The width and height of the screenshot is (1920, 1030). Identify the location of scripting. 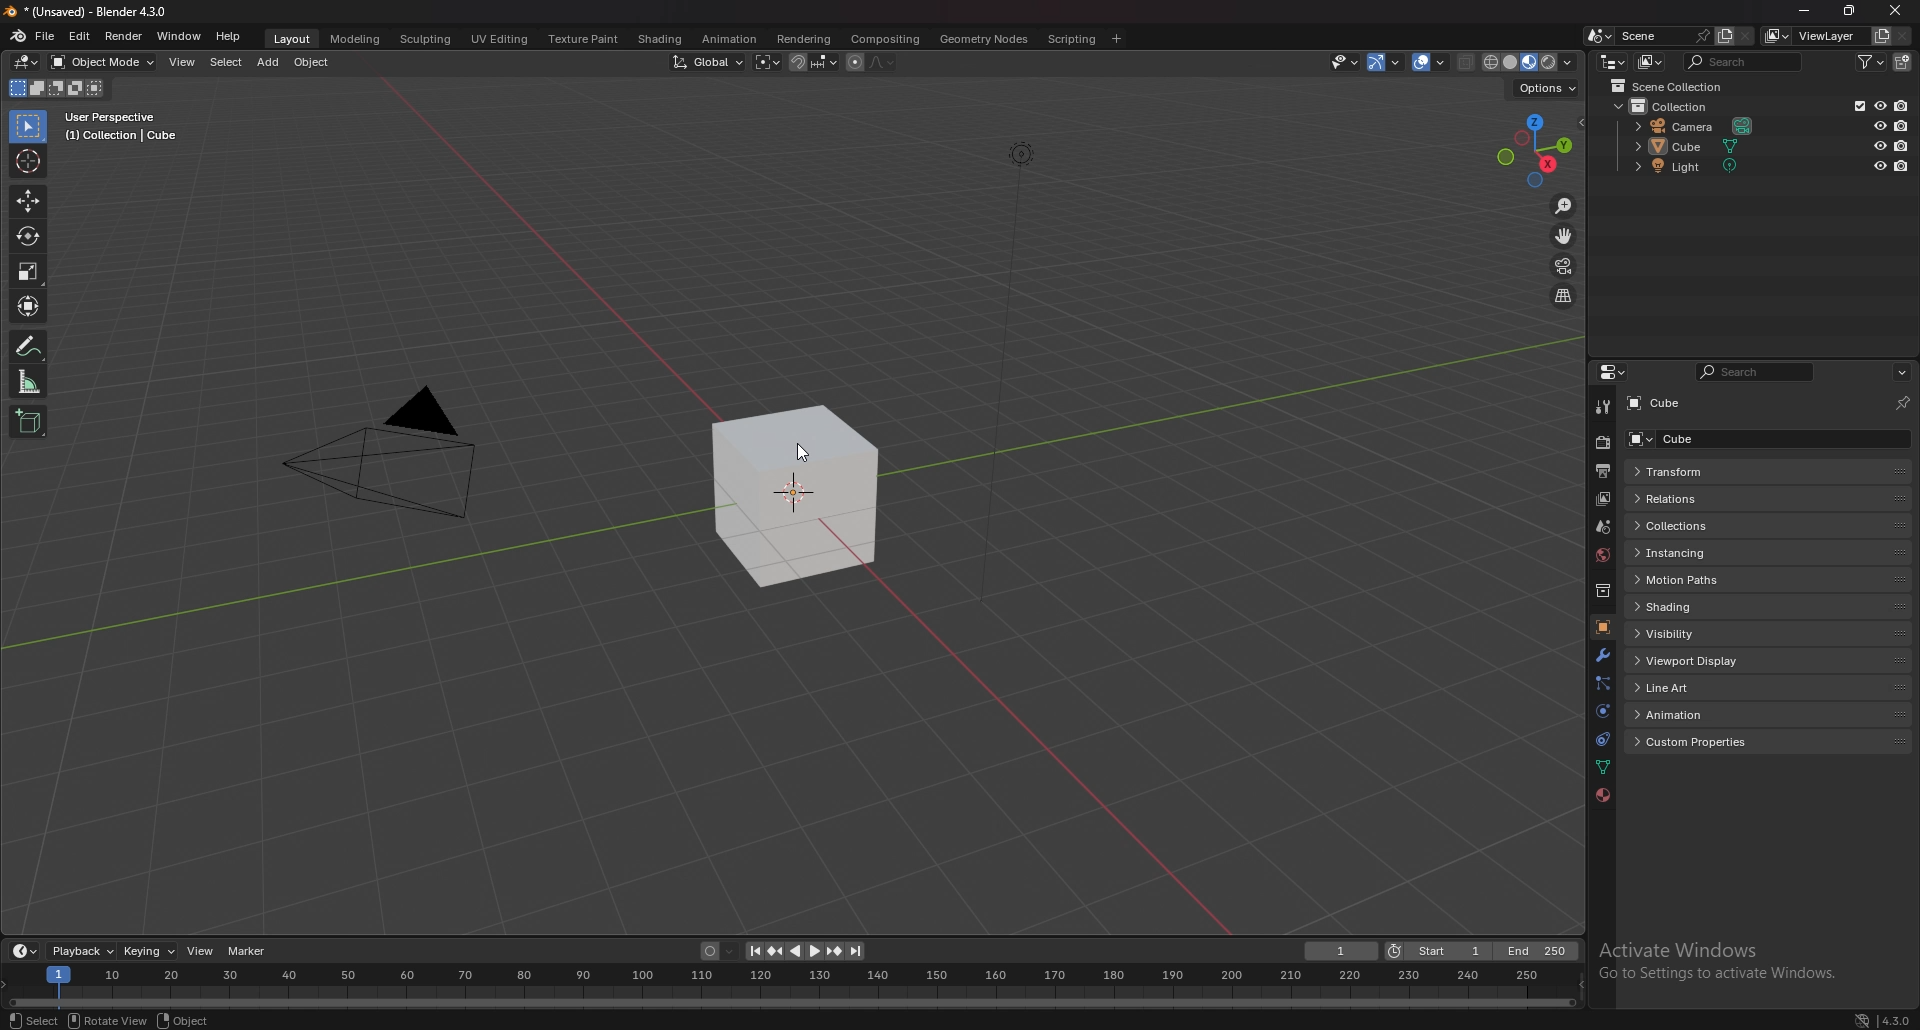
(1072, 38).